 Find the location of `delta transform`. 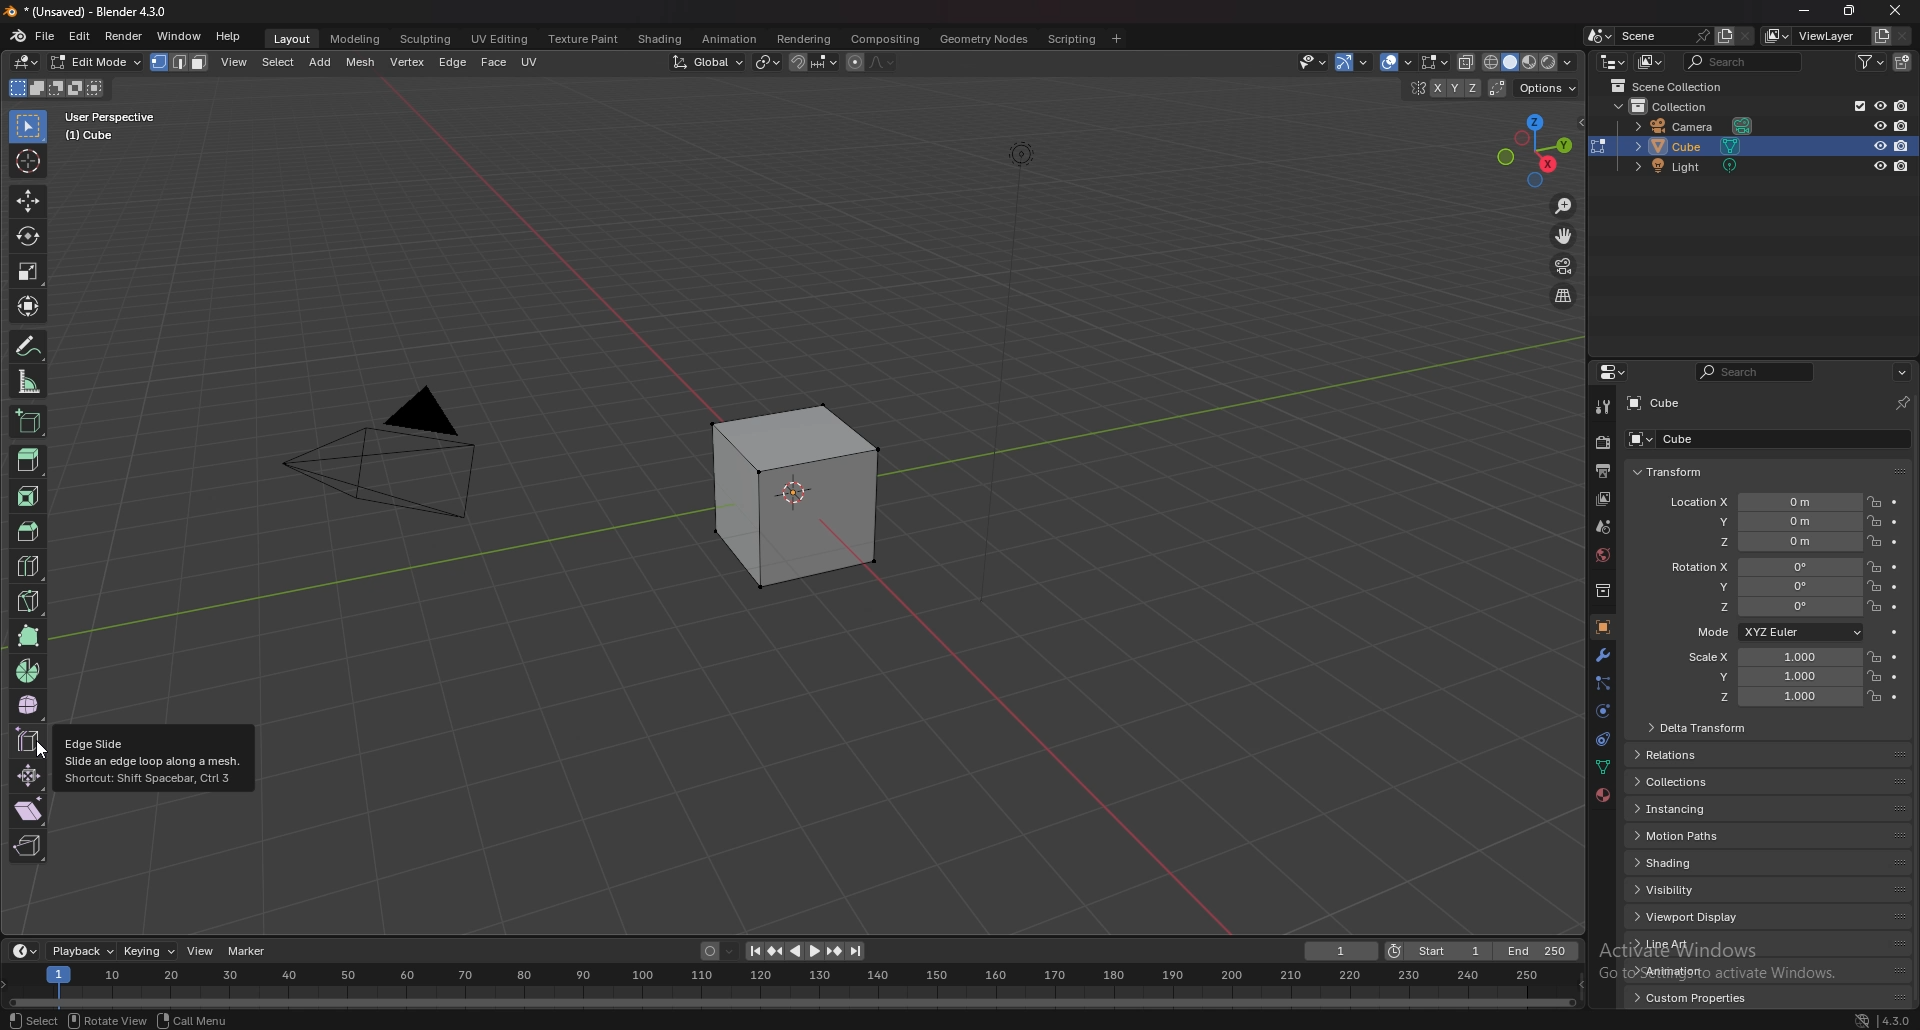

delta transform is located at coordinates (1699, 728).